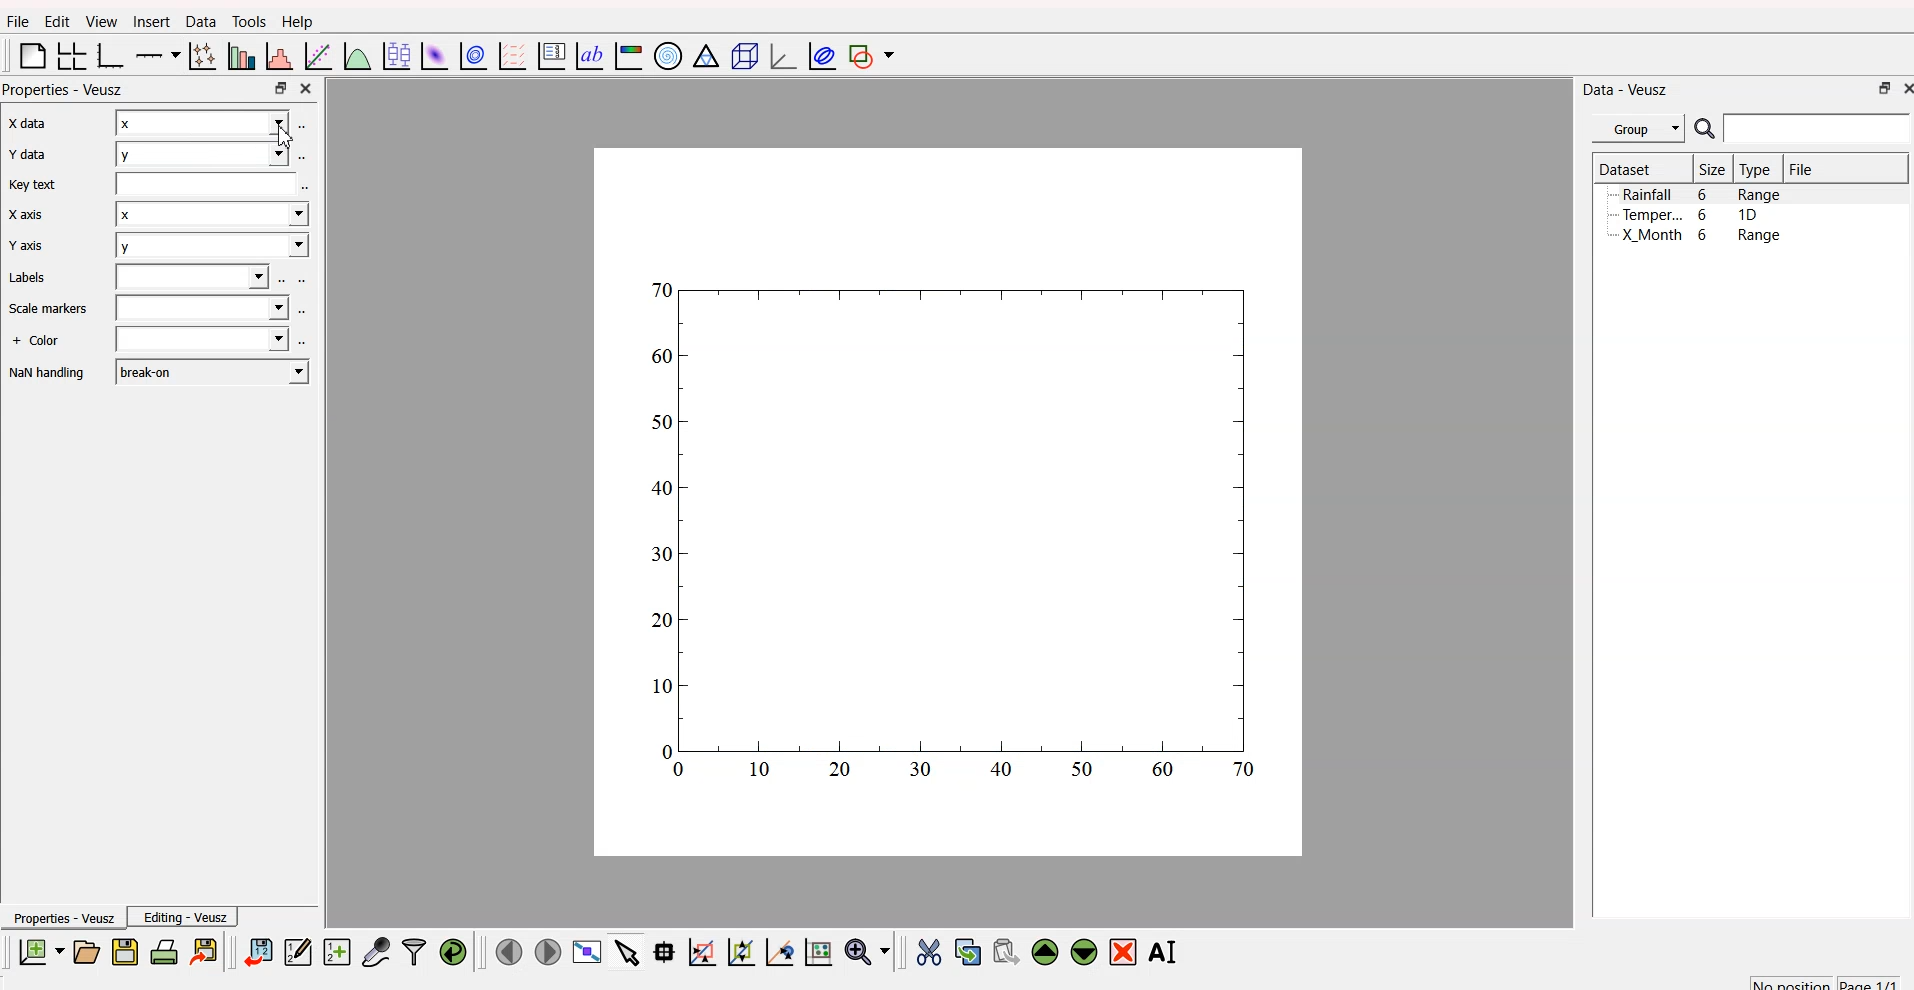 This screenshot has height=990, width=1914. Describe the element at coordinates (1005, 951) in the screenshot. I see `paste the widget from the clipboard` at that location.